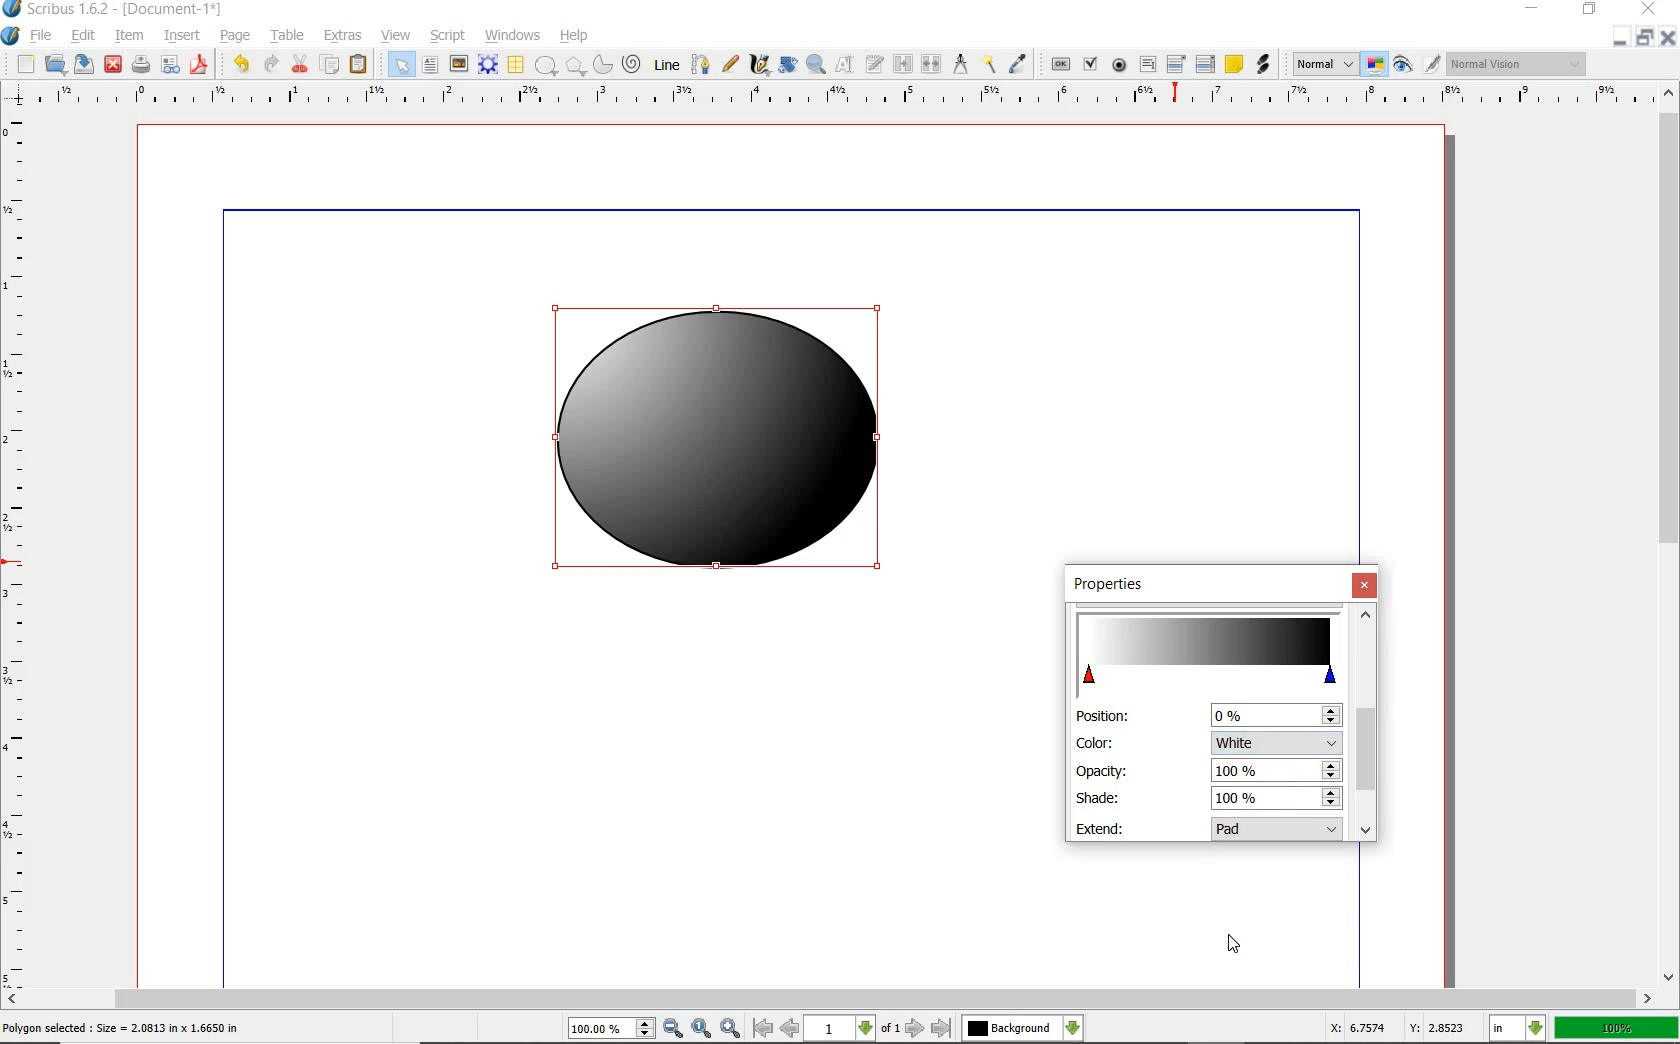 This screenshot has width=1680, height=1044. What do you see at coordinates (84, 64) in the screenshot?
I see `SAVE` at bounding box center [84, 64].